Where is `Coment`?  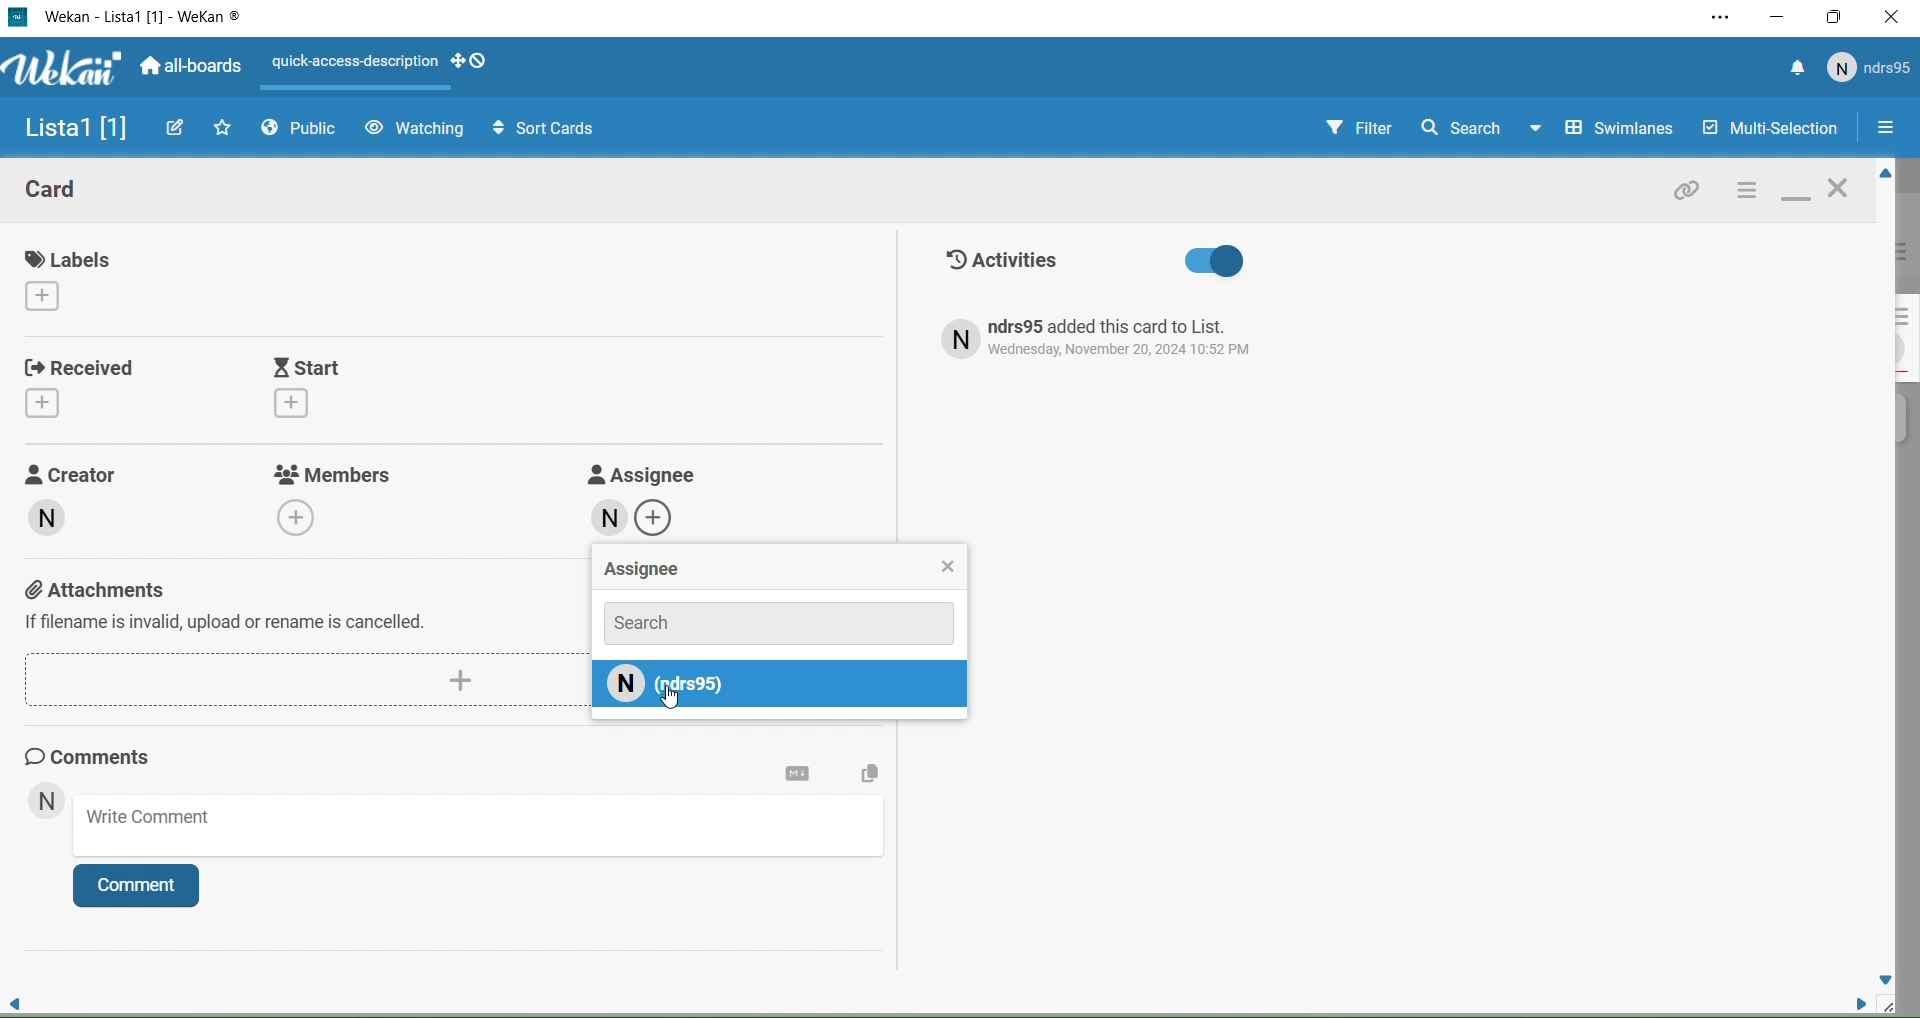
Coment is located at coordinates (145, 890).